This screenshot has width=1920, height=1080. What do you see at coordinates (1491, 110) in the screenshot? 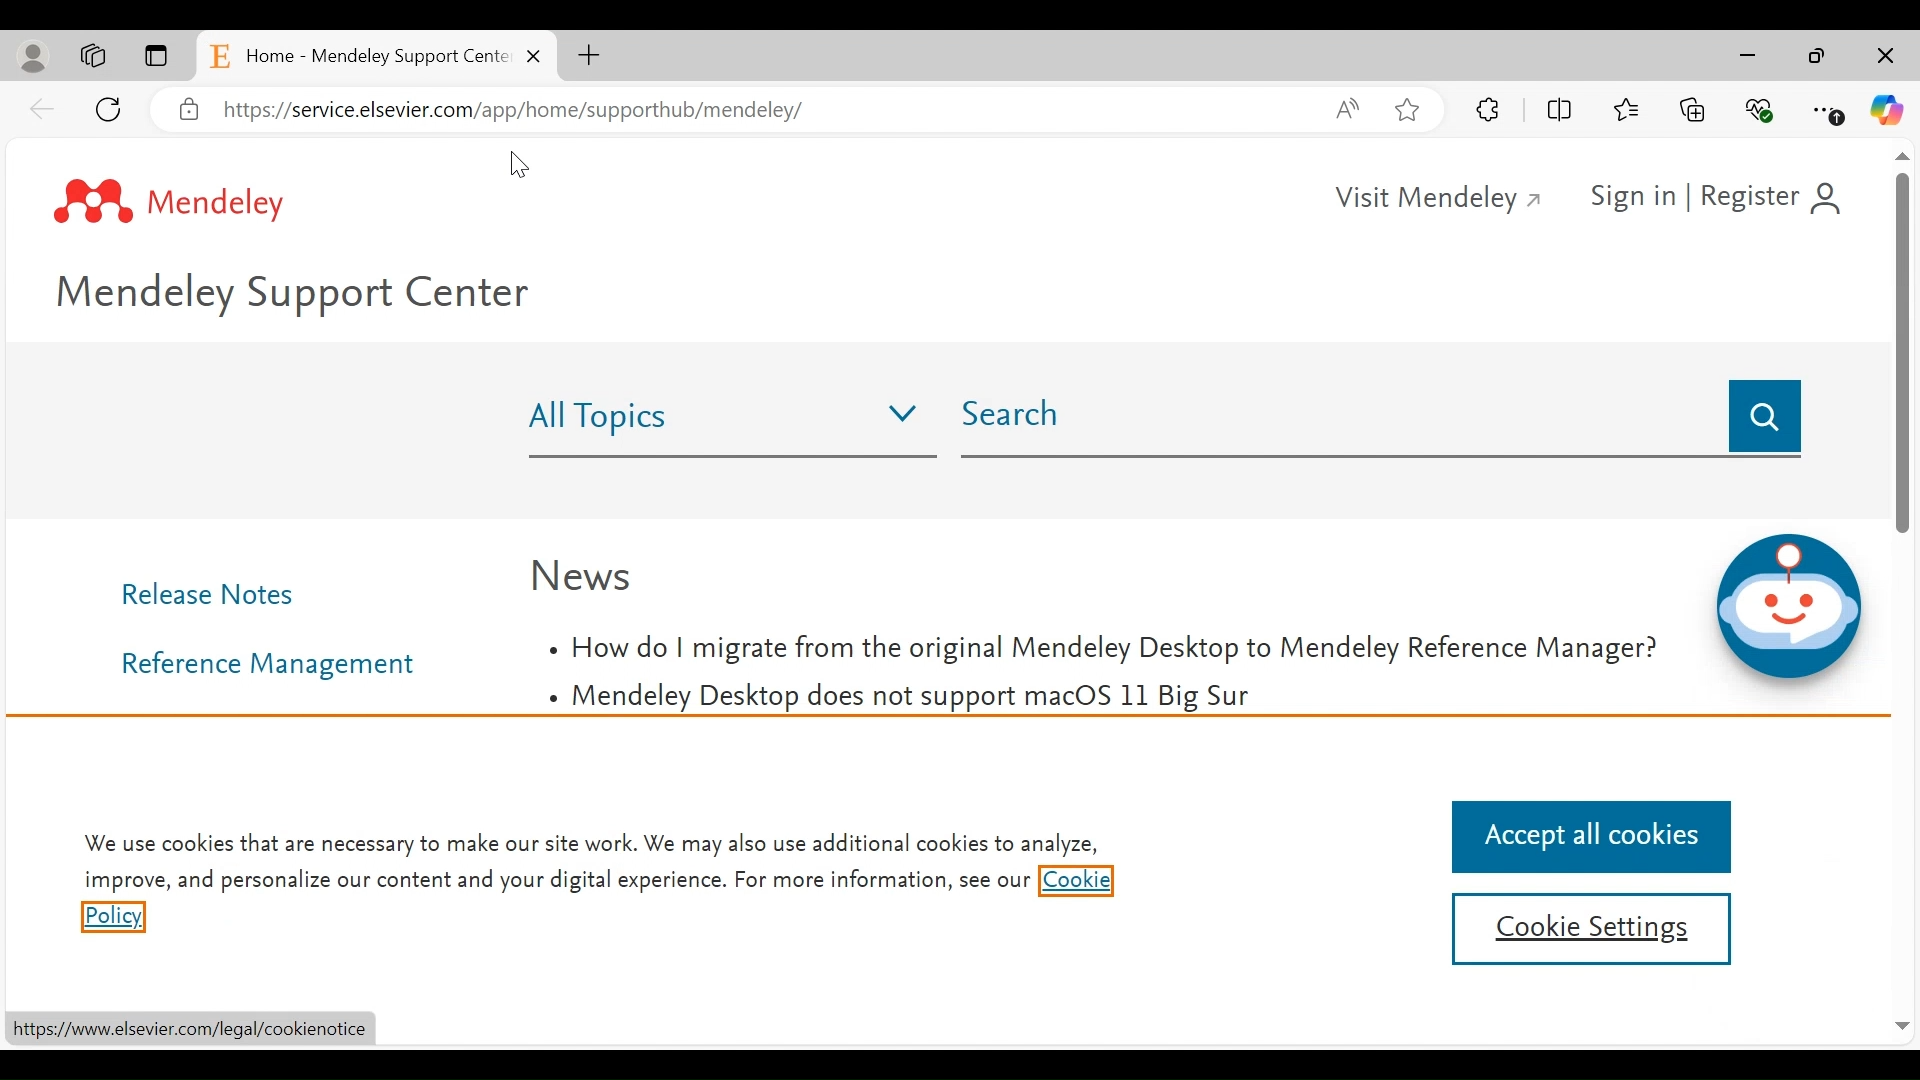
I see `Extensions` at bounding box center [1491, 110].